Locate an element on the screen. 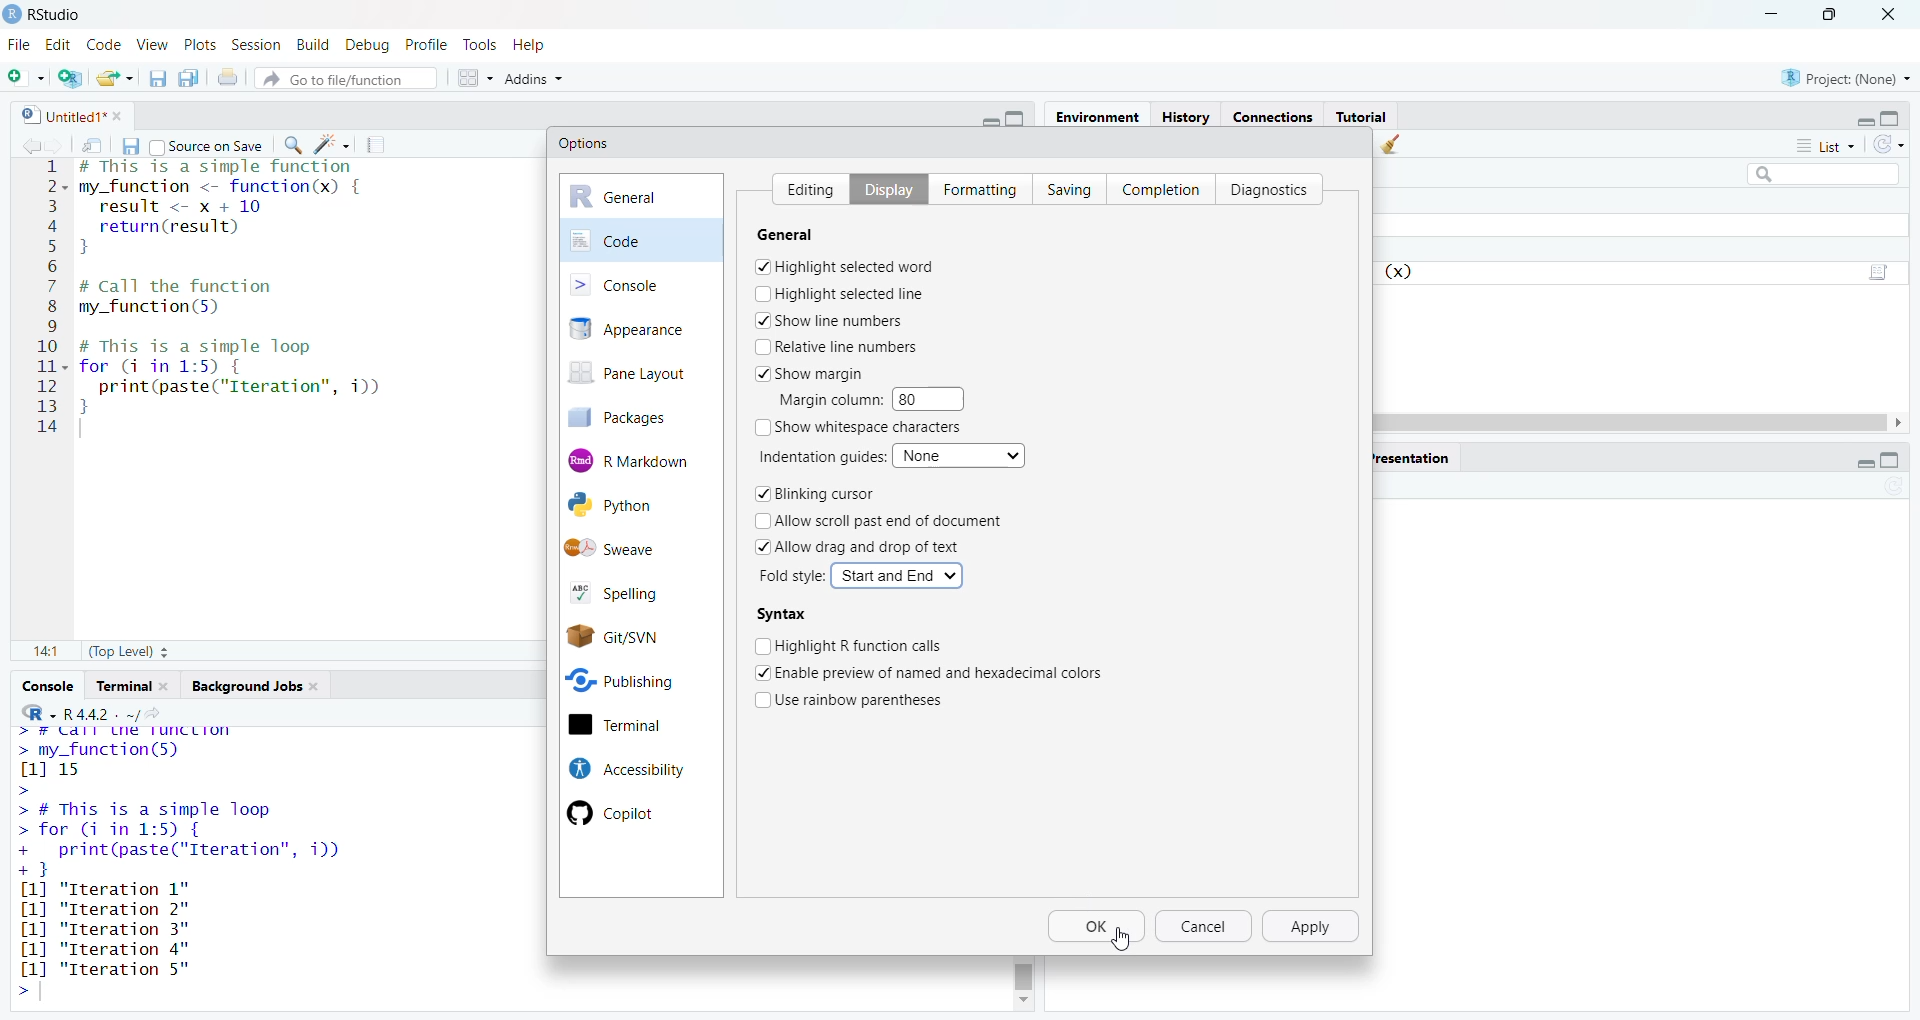 The height and width of the screenshot is (1020, 1920). debug is located at coordinates (368, 42).